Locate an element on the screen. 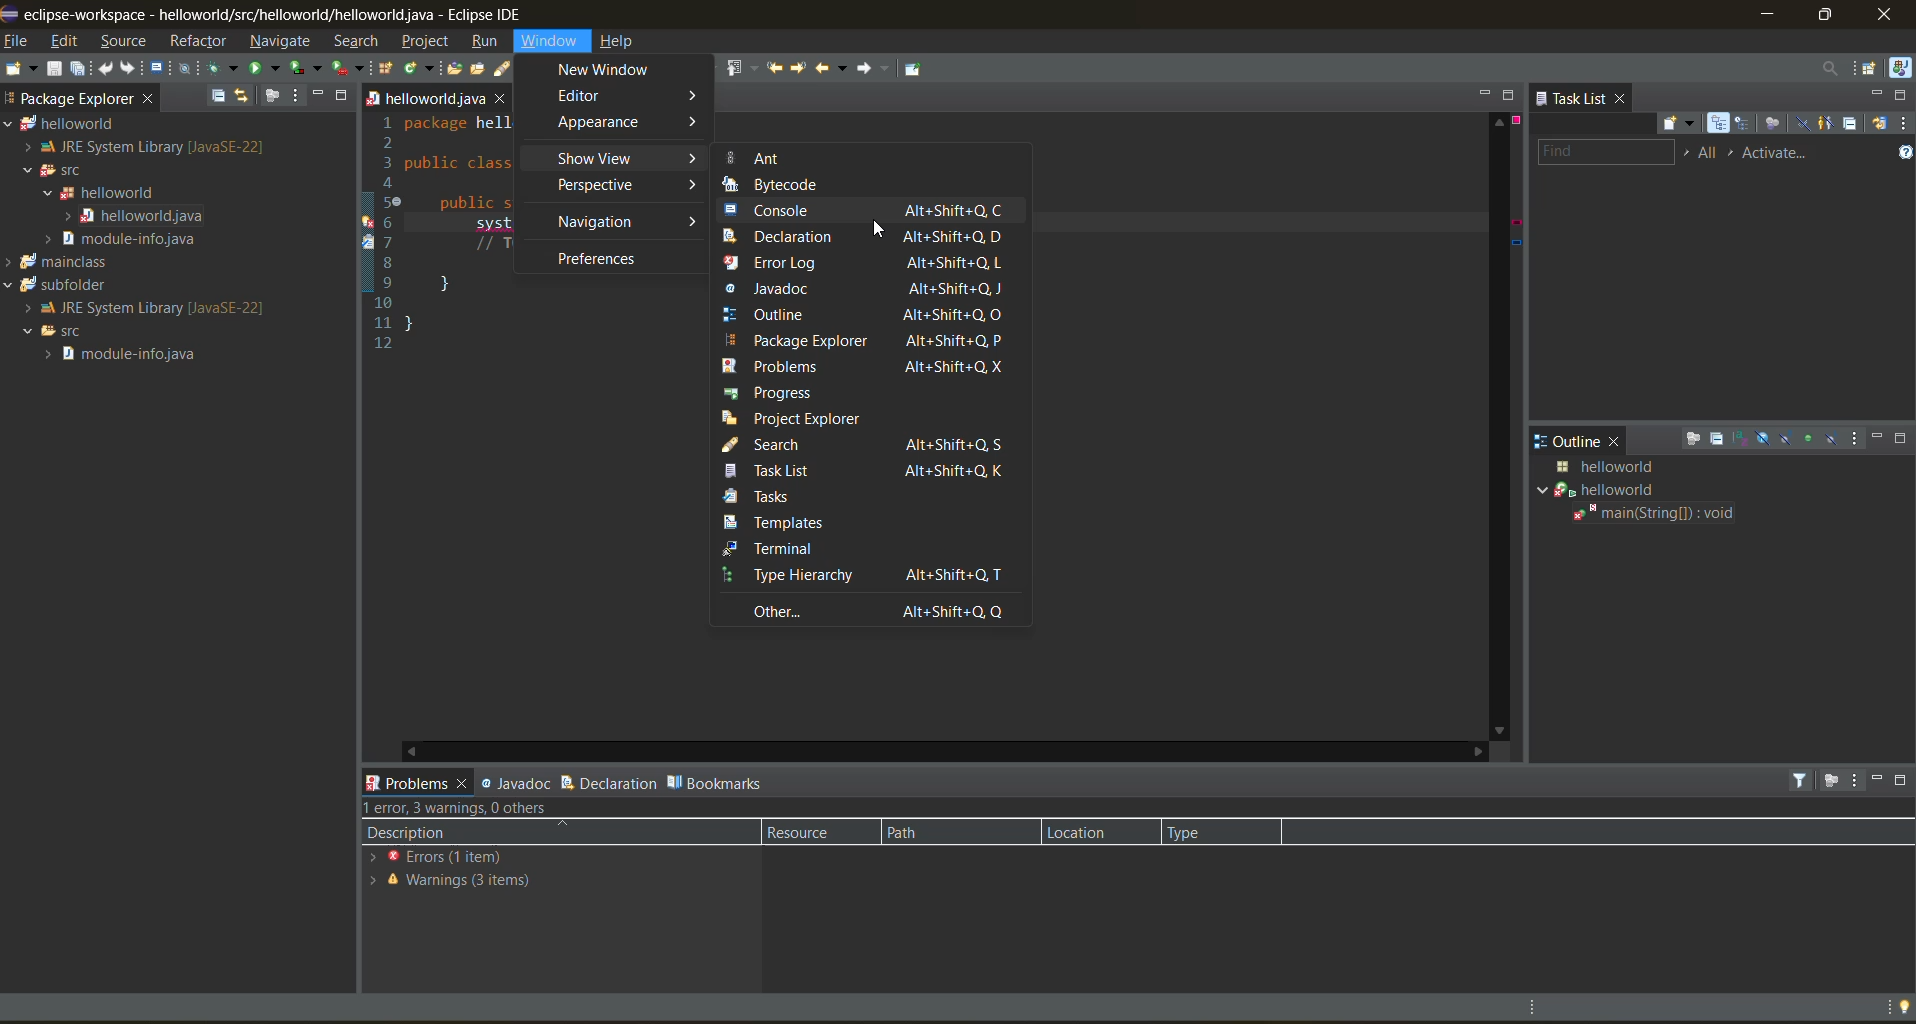  refractor is located at coordinates (197, 39).